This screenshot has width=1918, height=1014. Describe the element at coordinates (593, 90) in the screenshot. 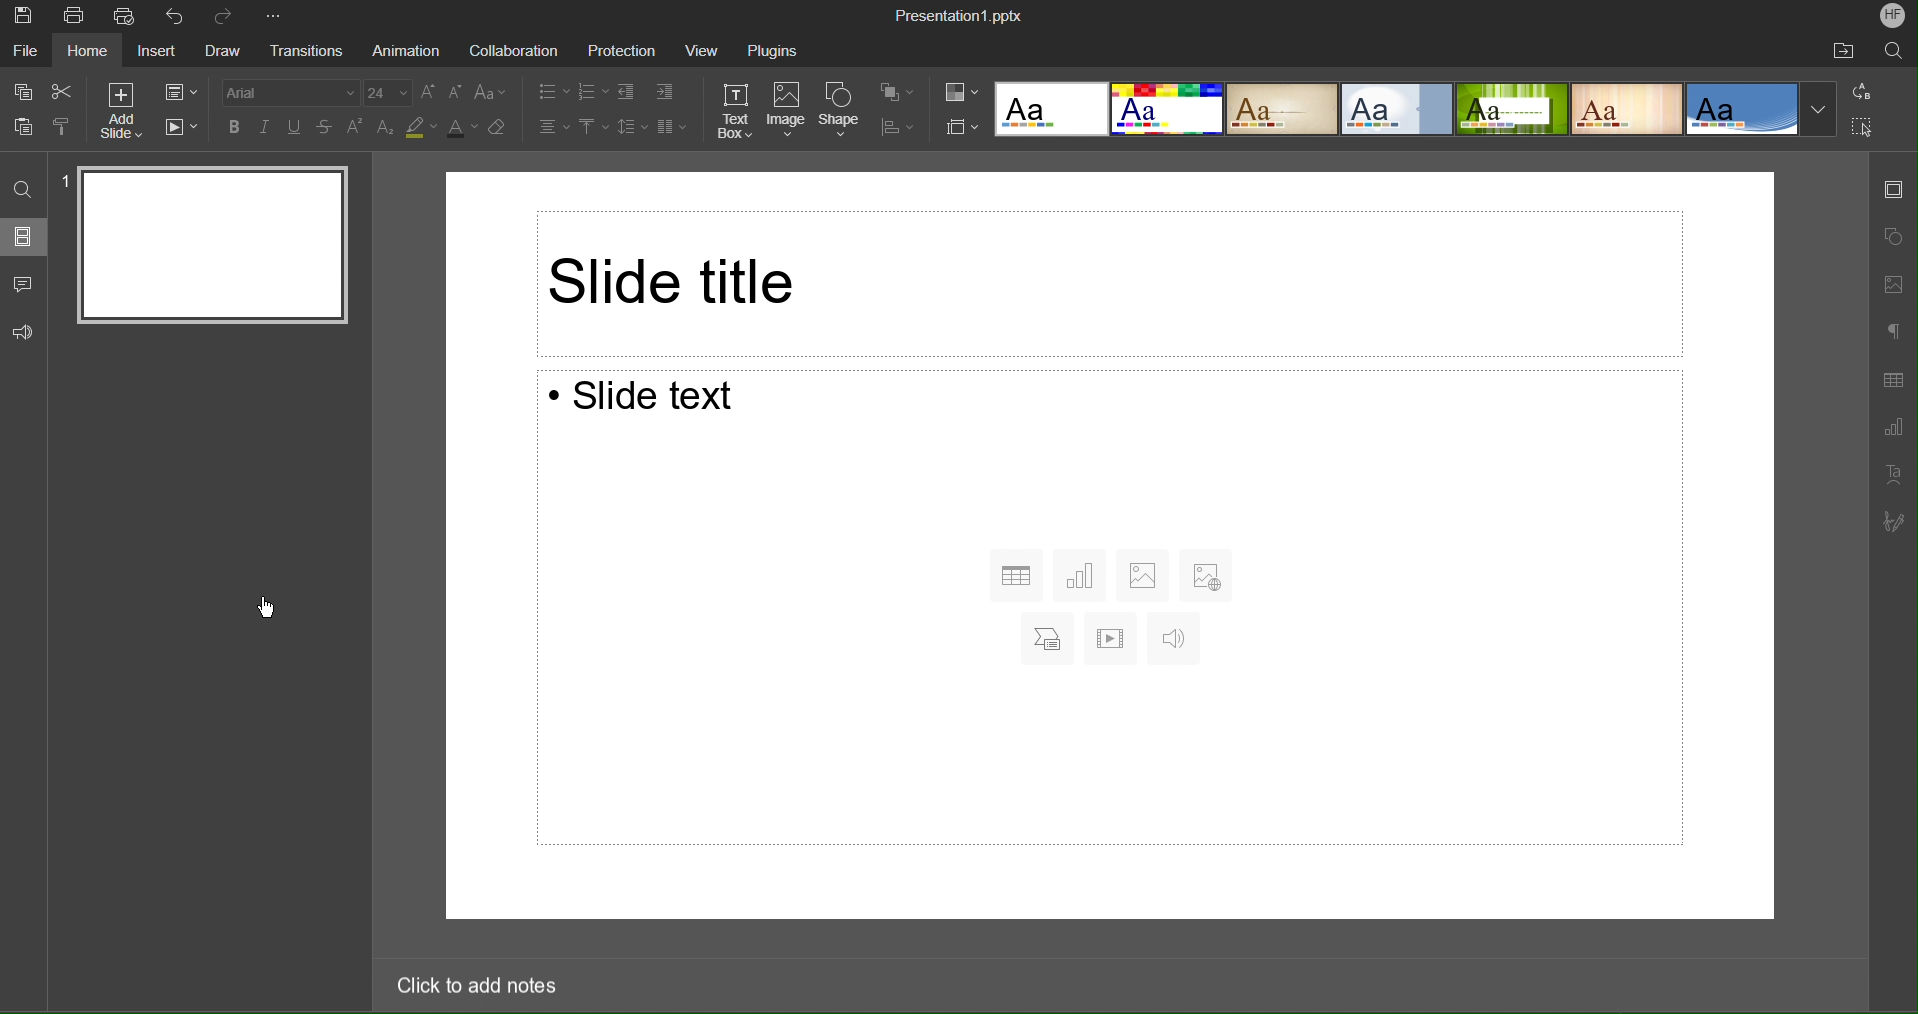

I see `Numbered List` at that location.